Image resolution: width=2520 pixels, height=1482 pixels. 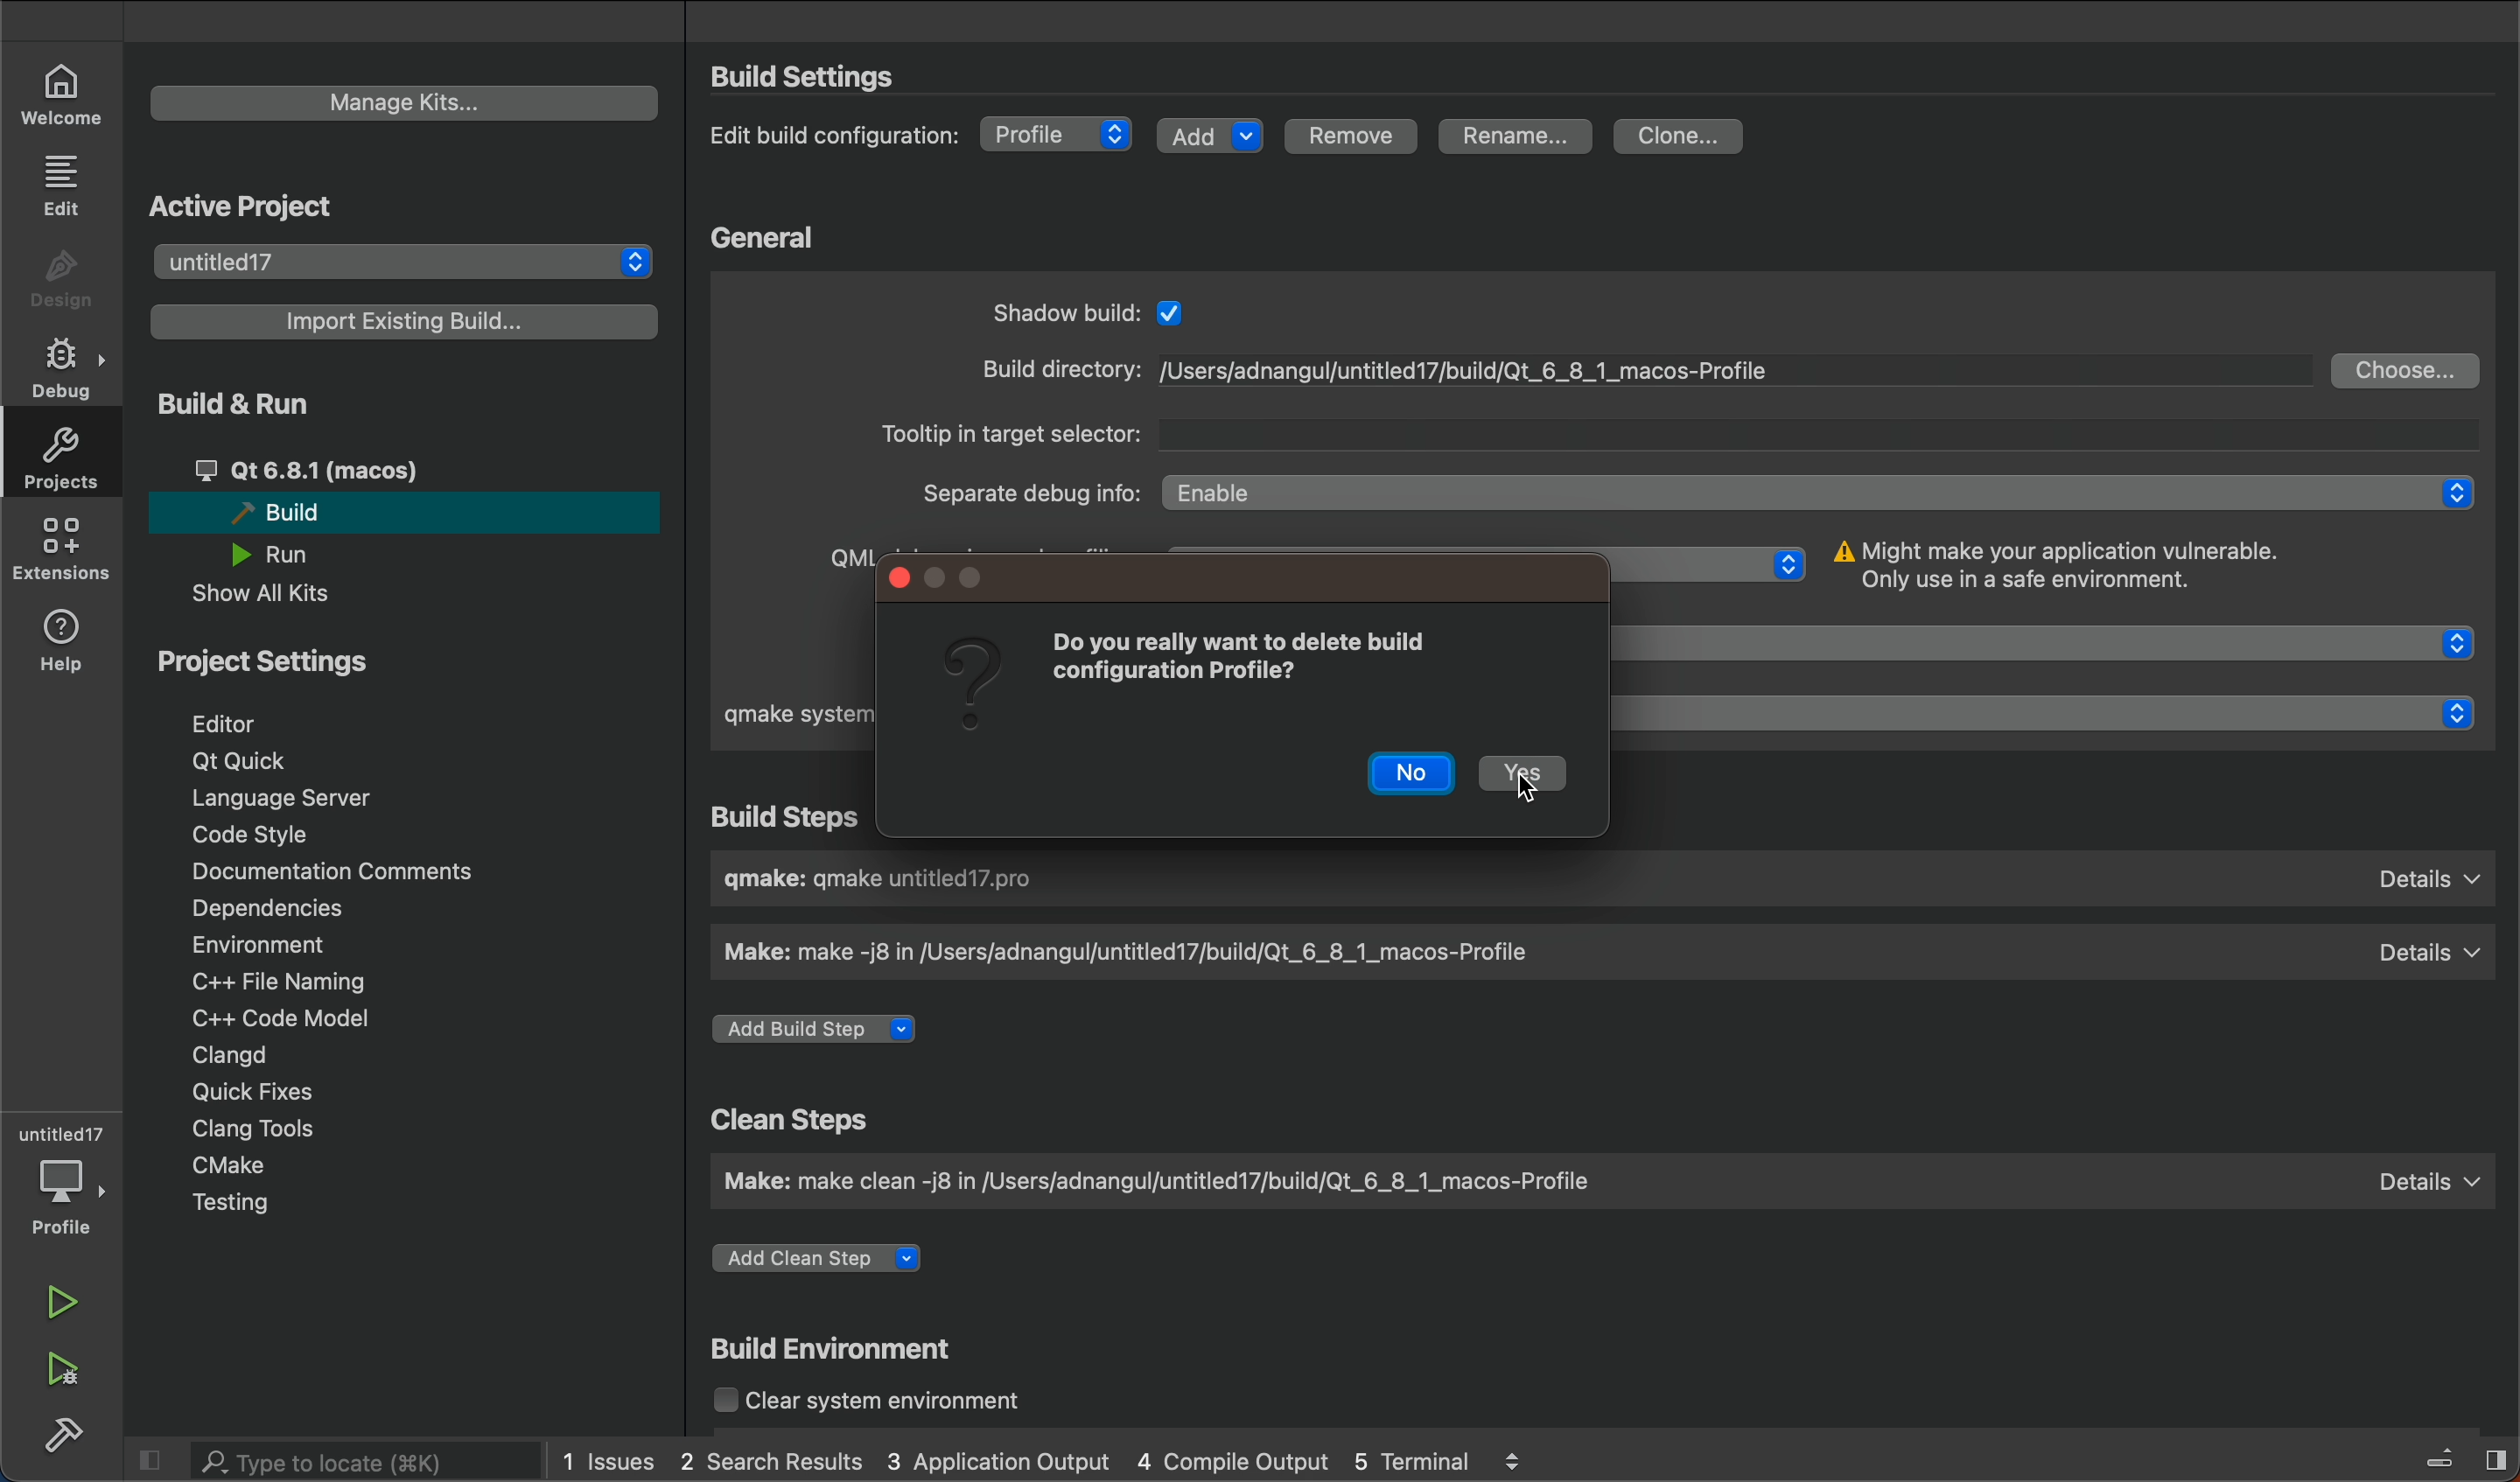 What do you see at coordinates (1072, 1459) in the screenshot?
I see `logs` at bounding box center [1072, 1459].